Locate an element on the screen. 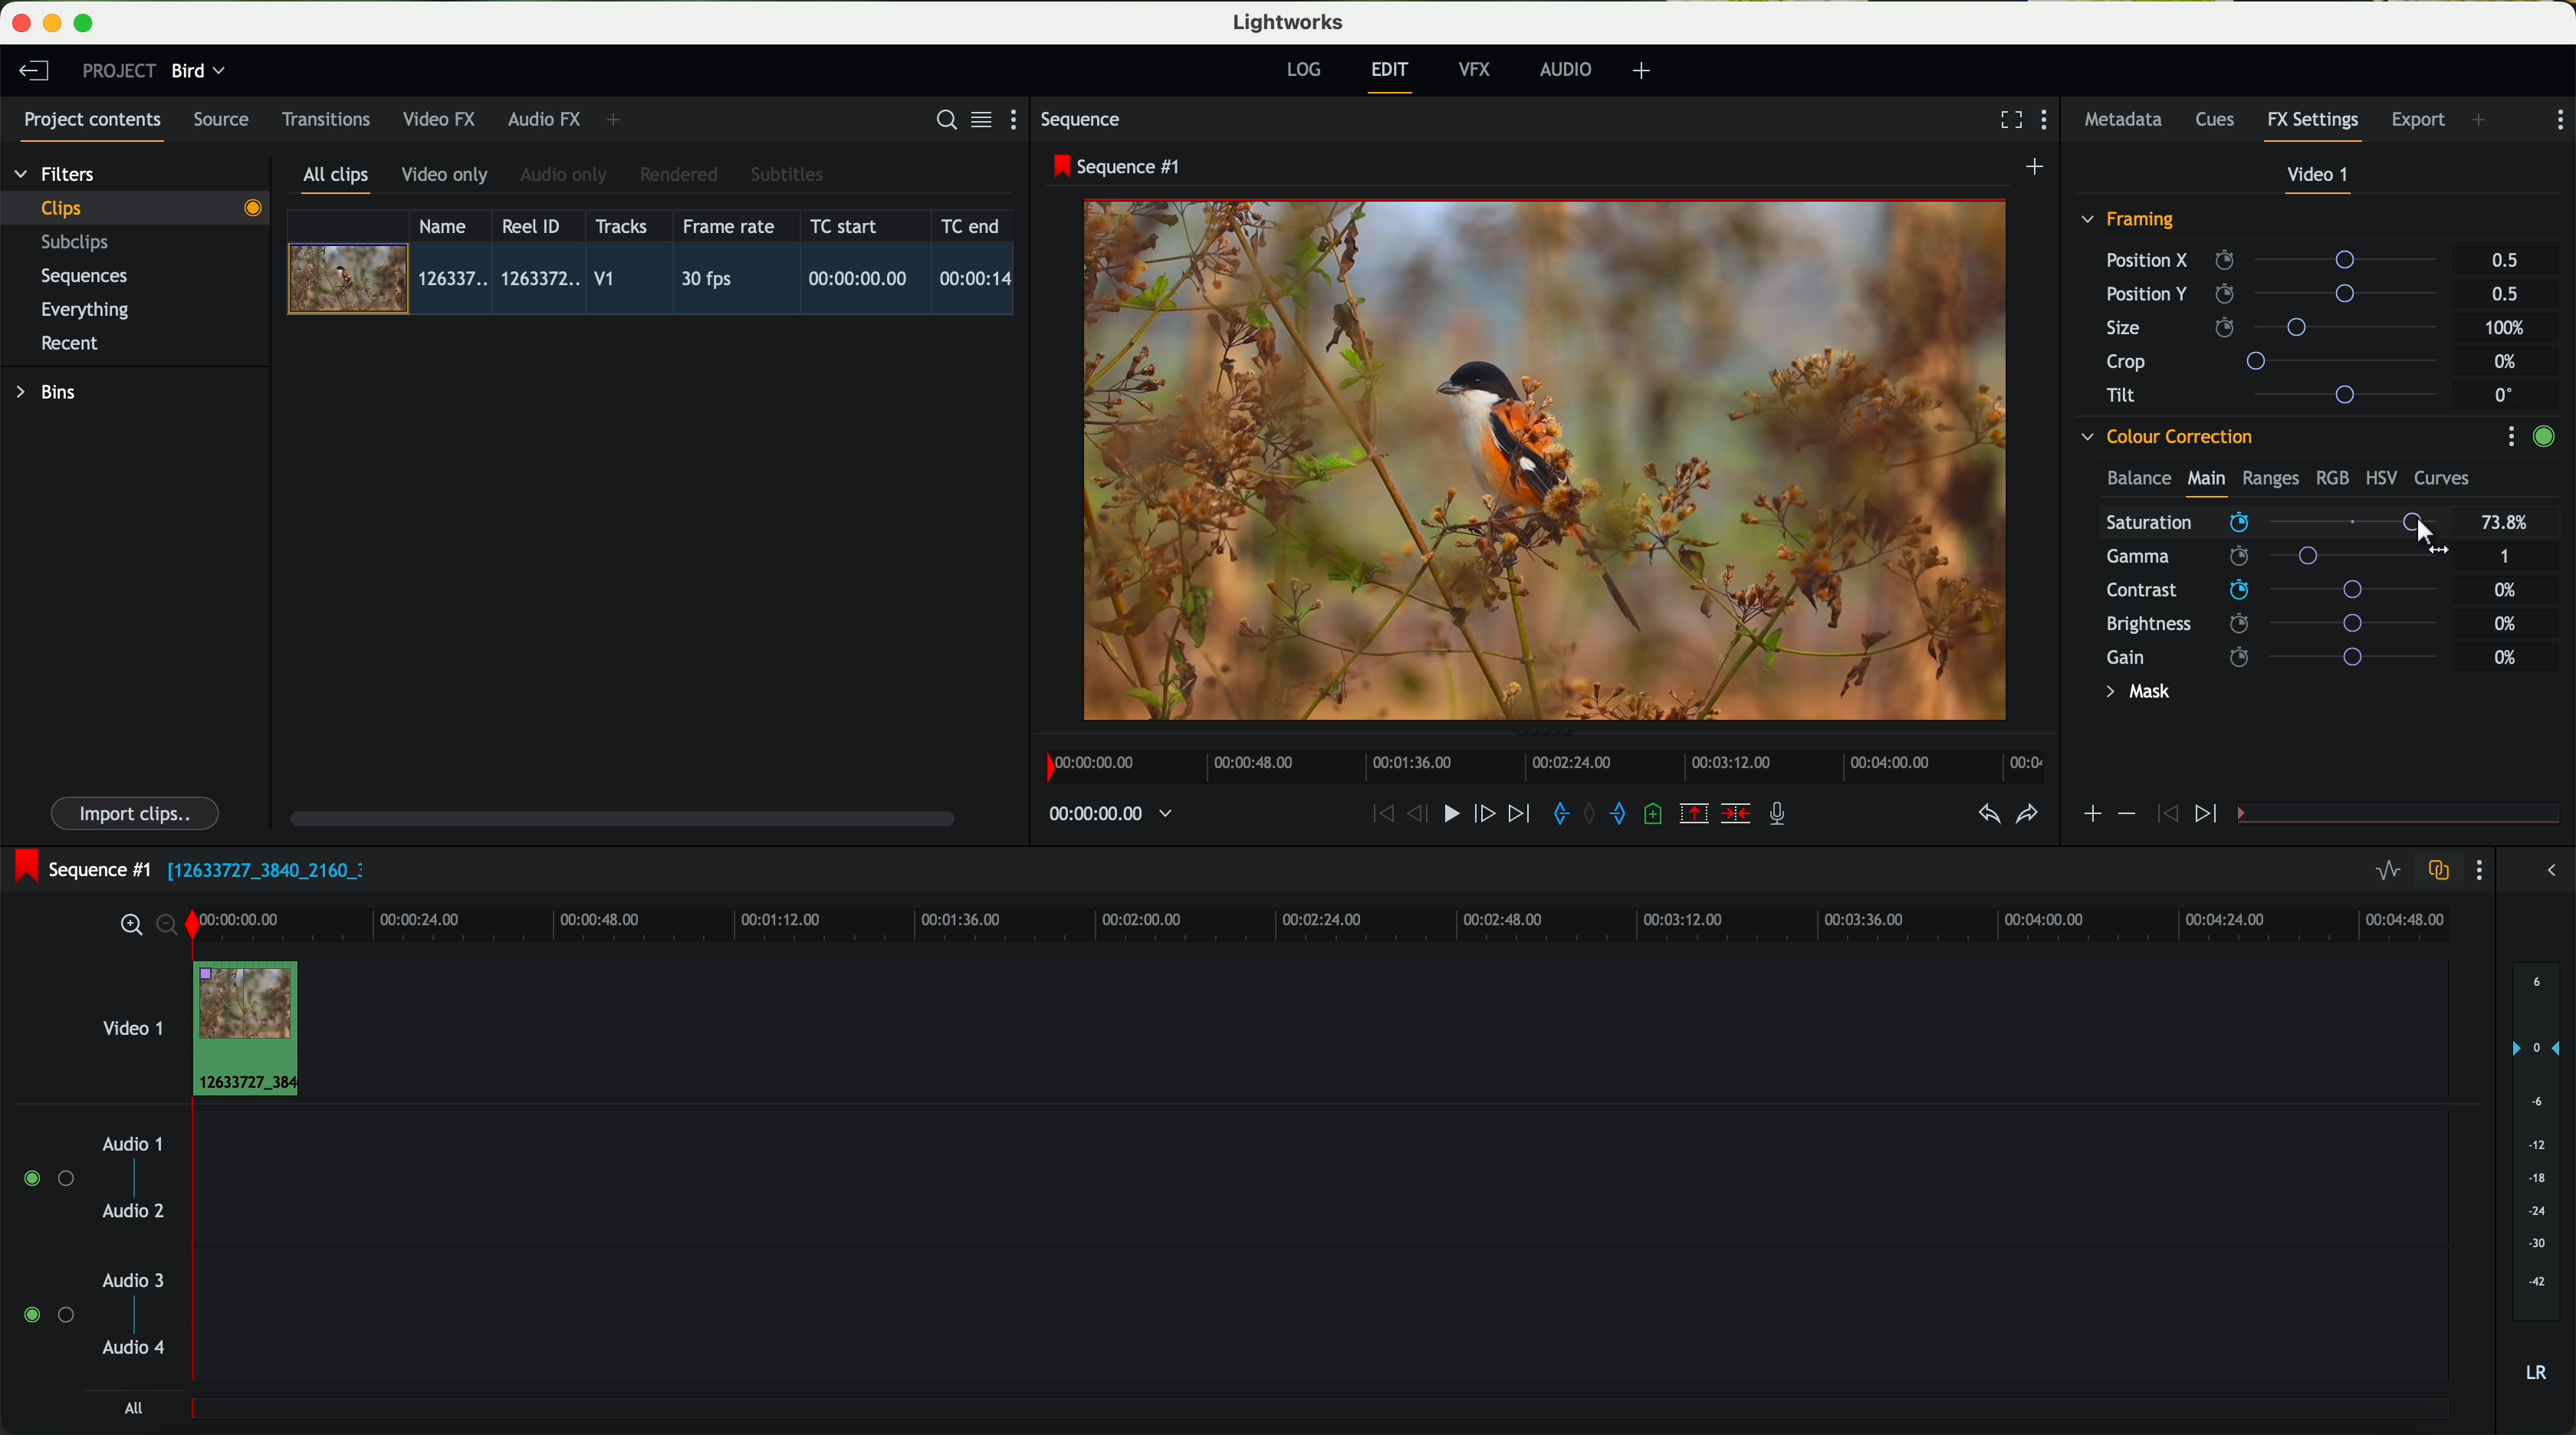  export is located at coordinates (2419, 122).